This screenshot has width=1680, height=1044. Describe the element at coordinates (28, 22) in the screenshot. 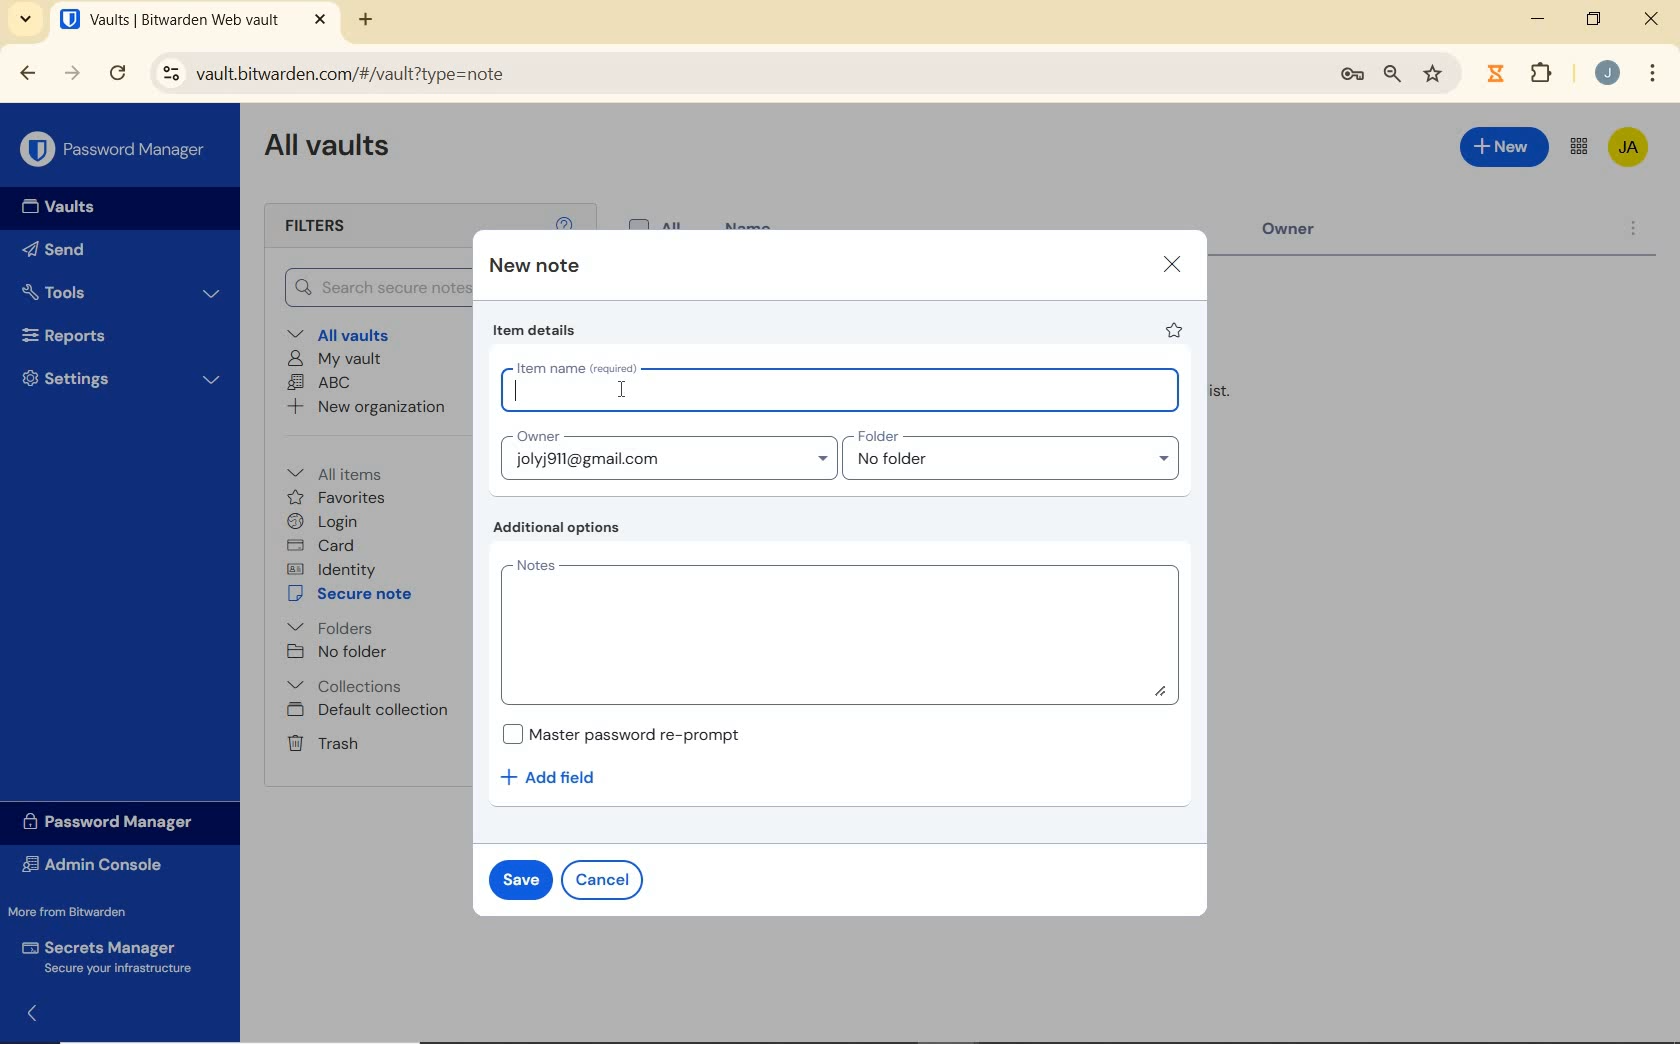

I see `search tabs` at that location.